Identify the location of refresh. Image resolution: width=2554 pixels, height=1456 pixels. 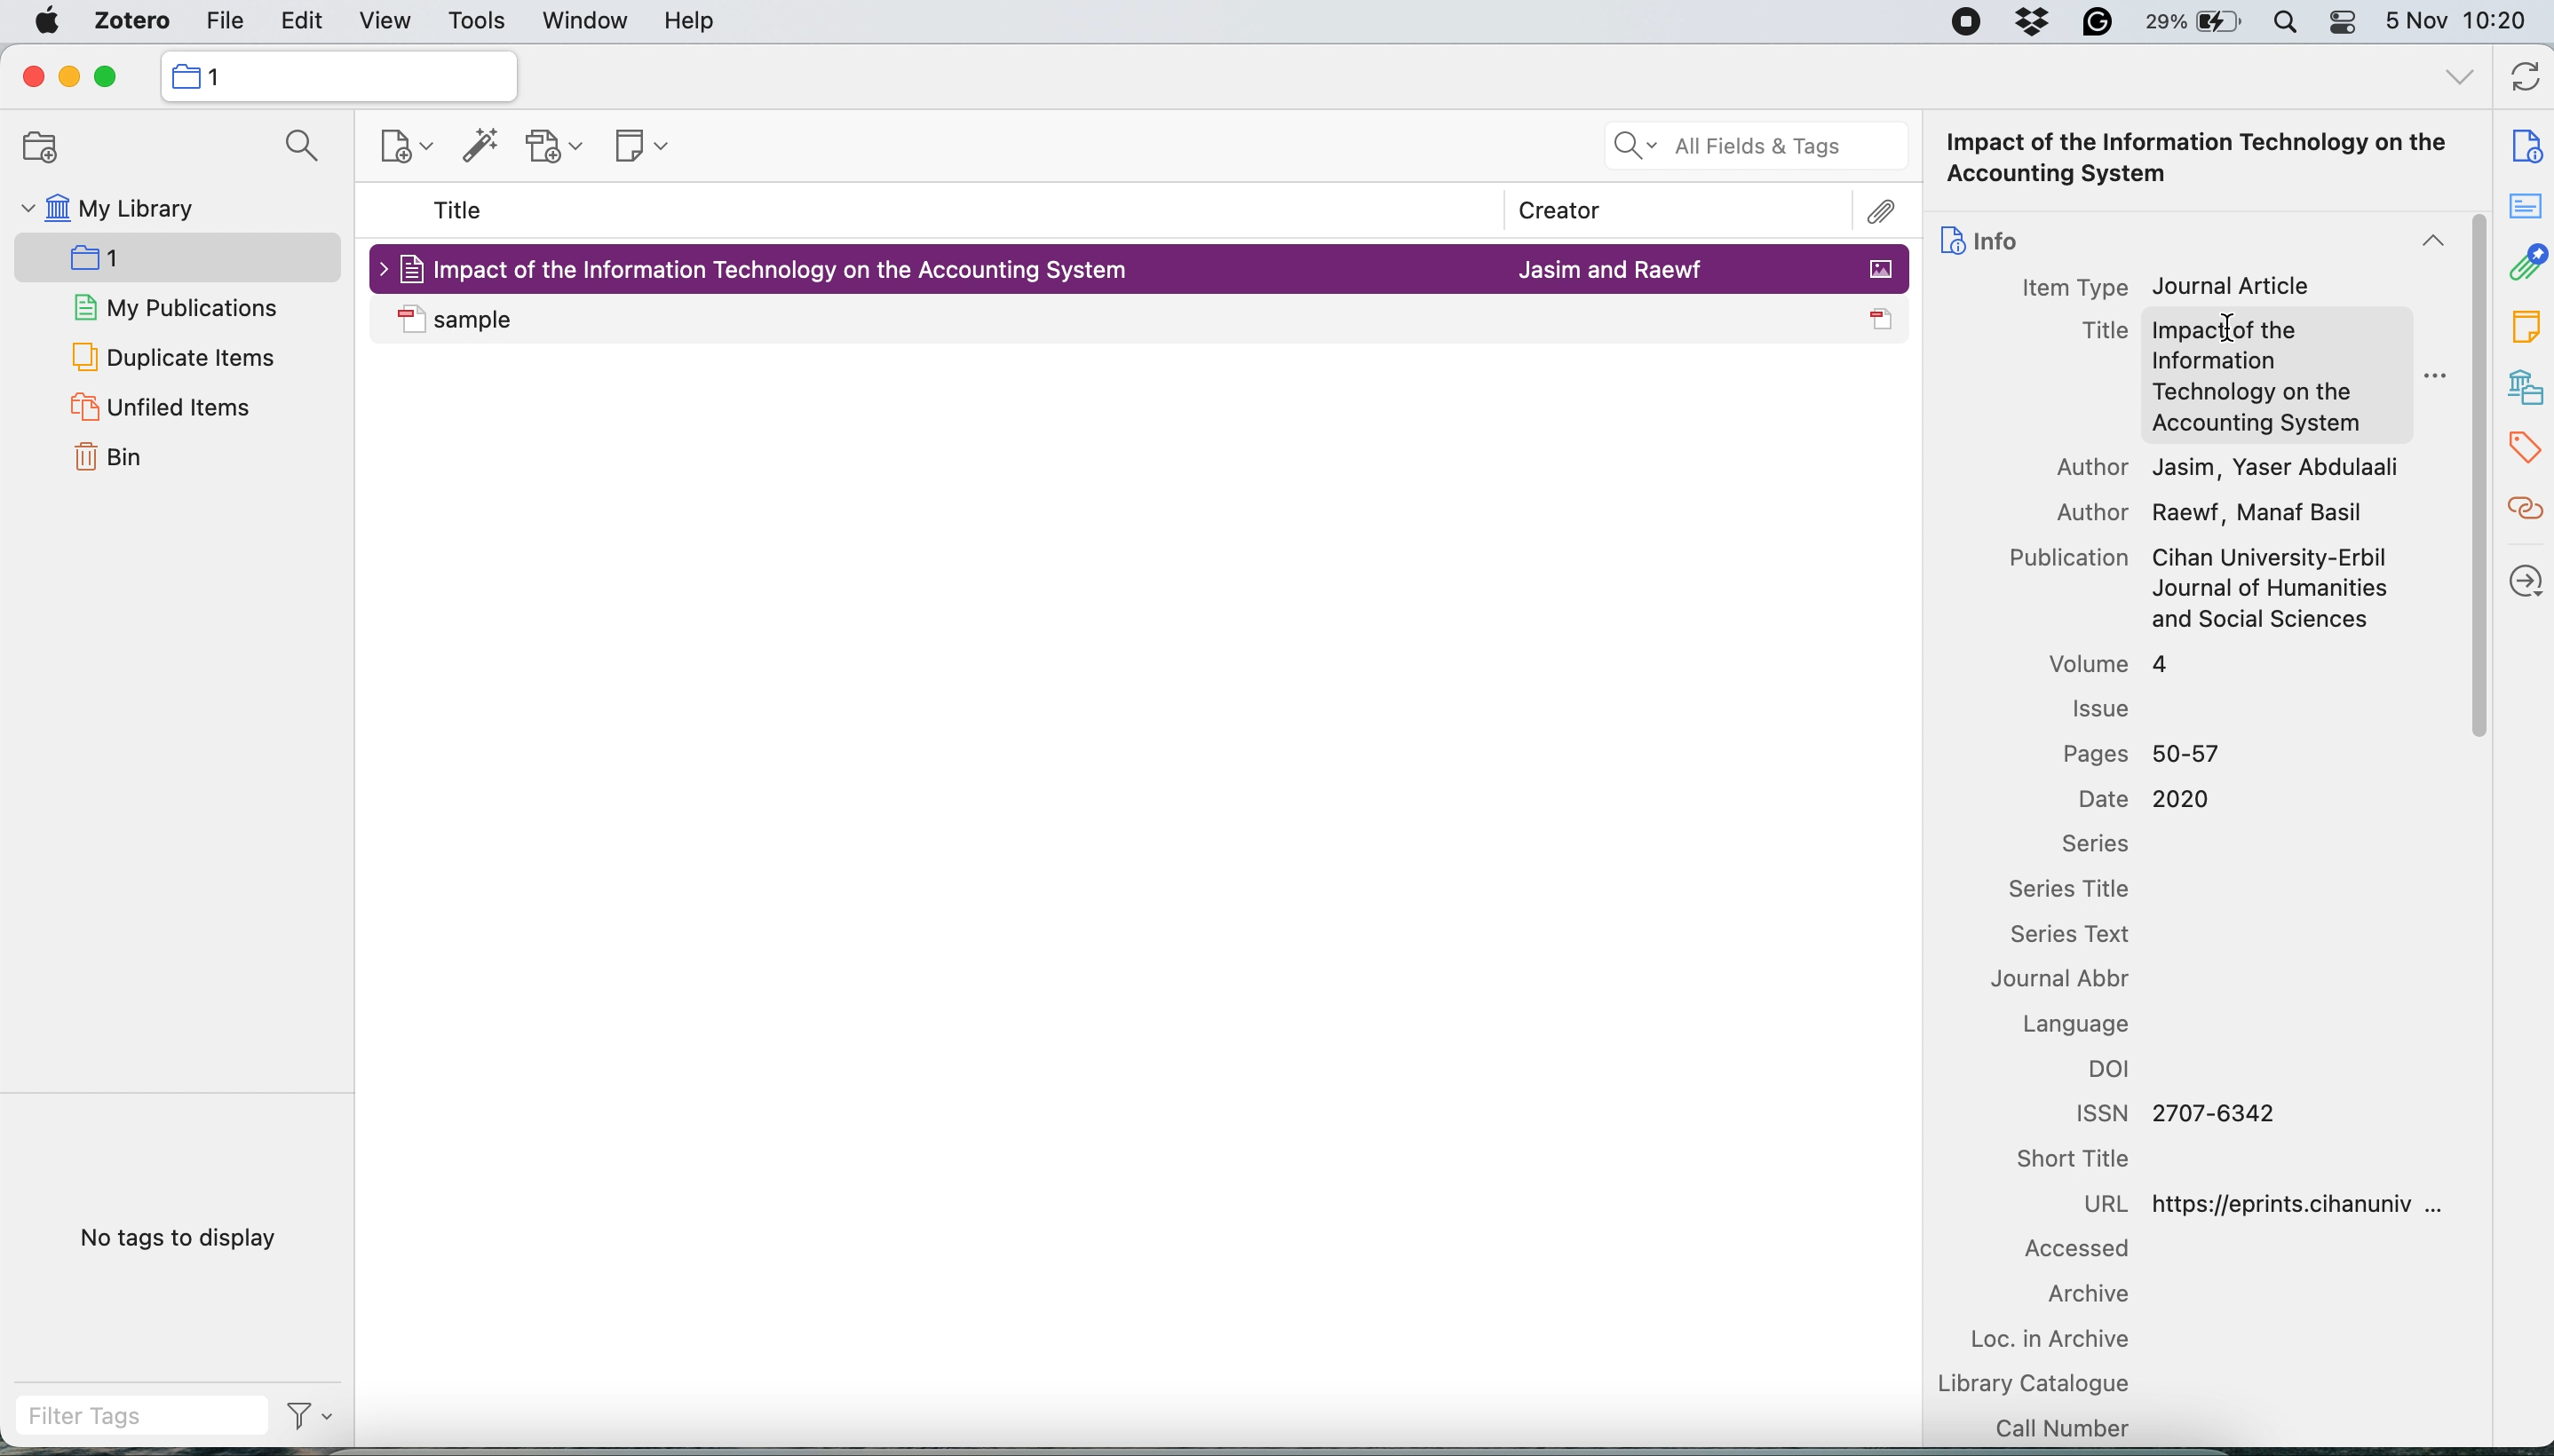
(2524, 81).